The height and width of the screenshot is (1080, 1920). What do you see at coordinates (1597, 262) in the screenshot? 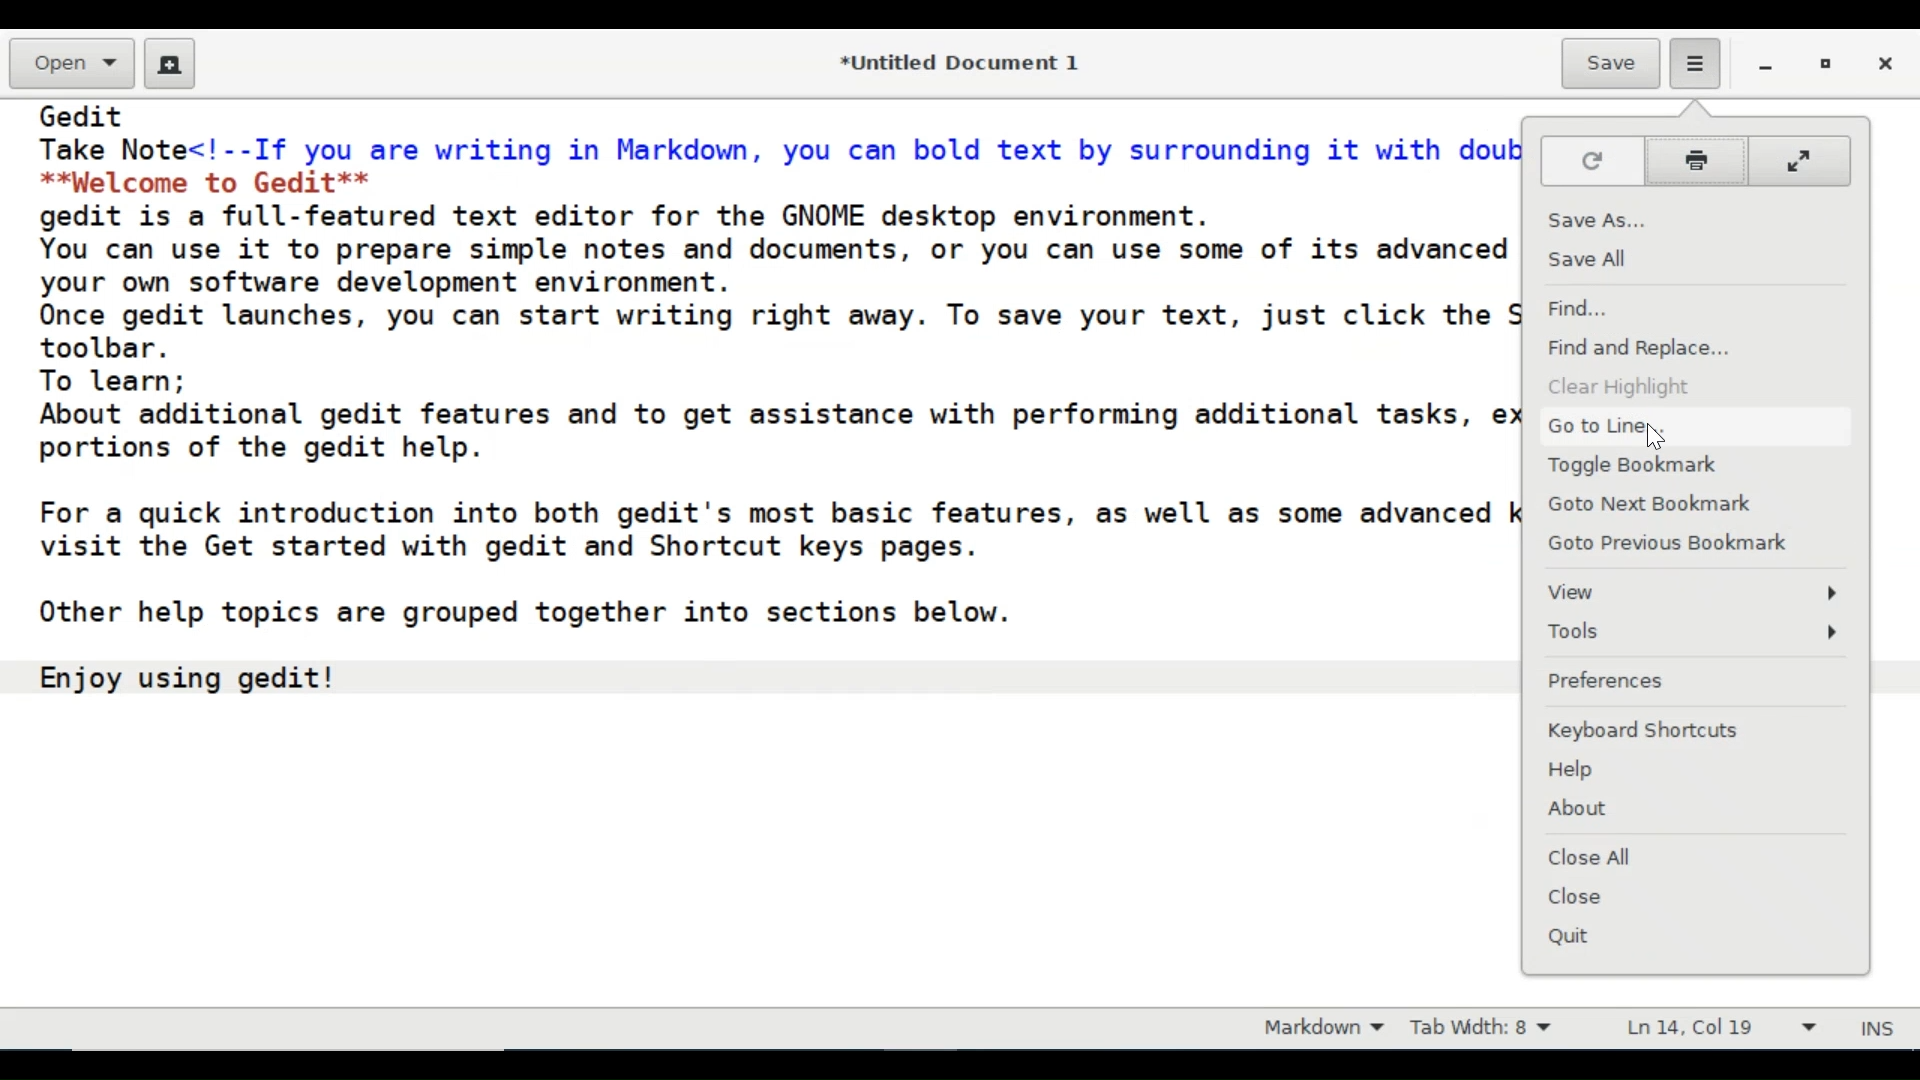
I see `Save All` at bounding box center [1597, 262].